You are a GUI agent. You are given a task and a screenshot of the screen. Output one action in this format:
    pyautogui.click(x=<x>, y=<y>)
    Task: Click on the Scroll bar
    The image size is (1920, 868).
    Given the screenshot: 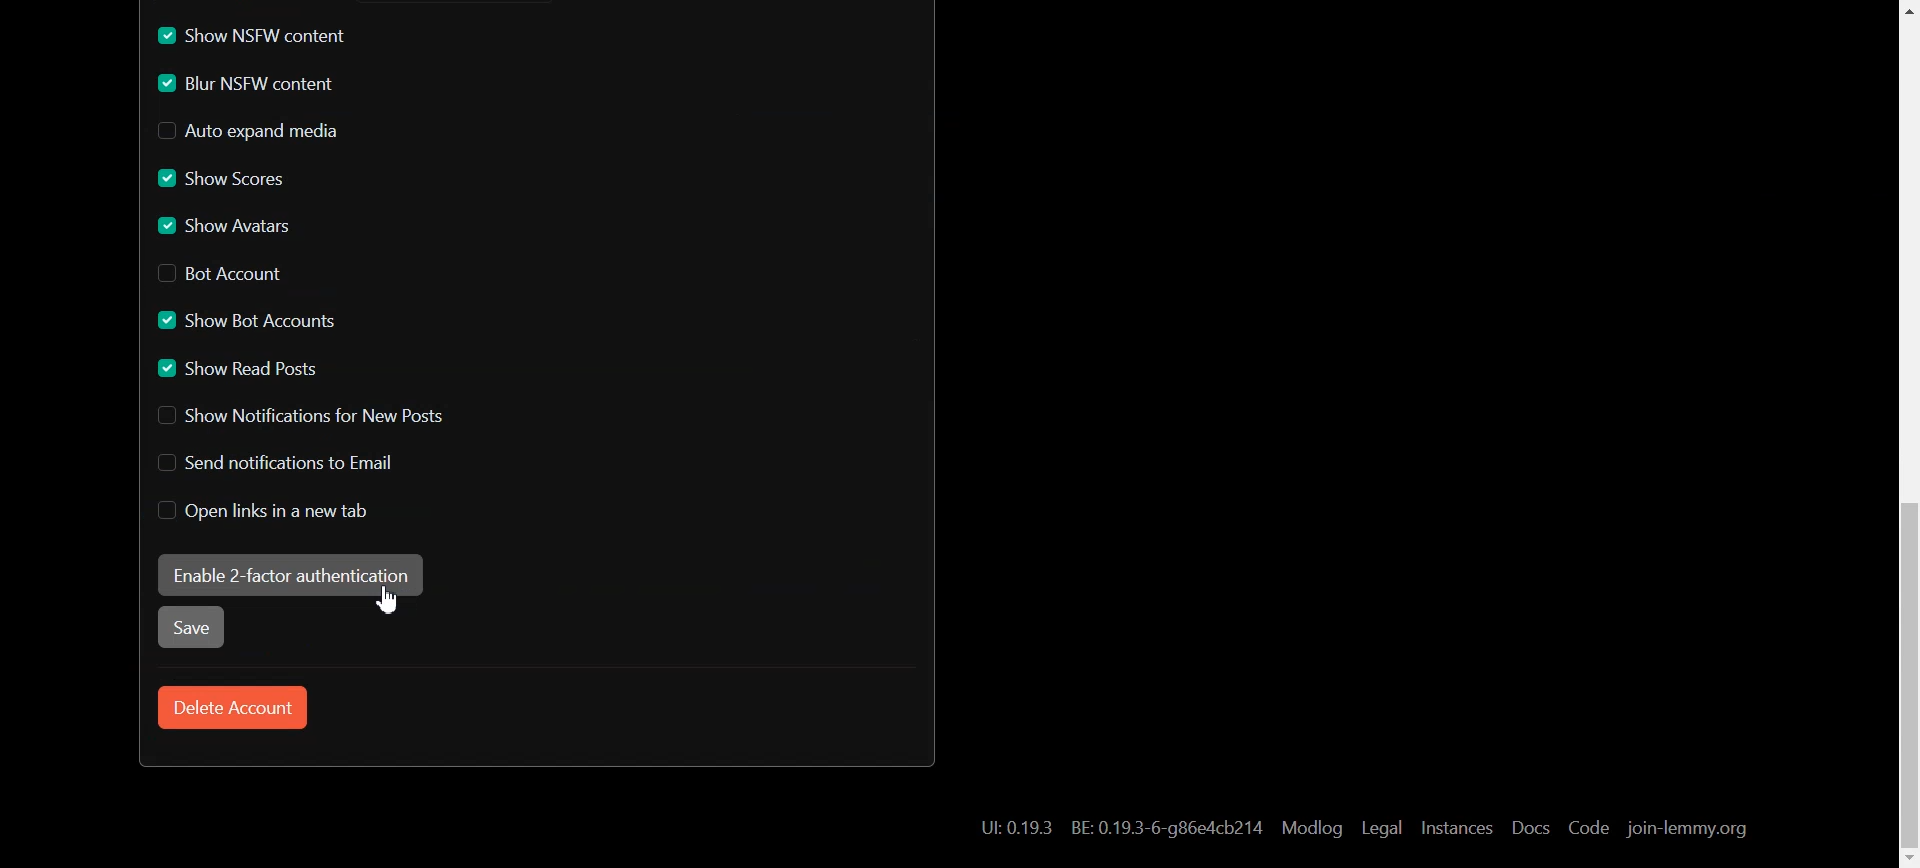 What is the action you would take?
    pyautogui.click(x=1903, y=434)
    